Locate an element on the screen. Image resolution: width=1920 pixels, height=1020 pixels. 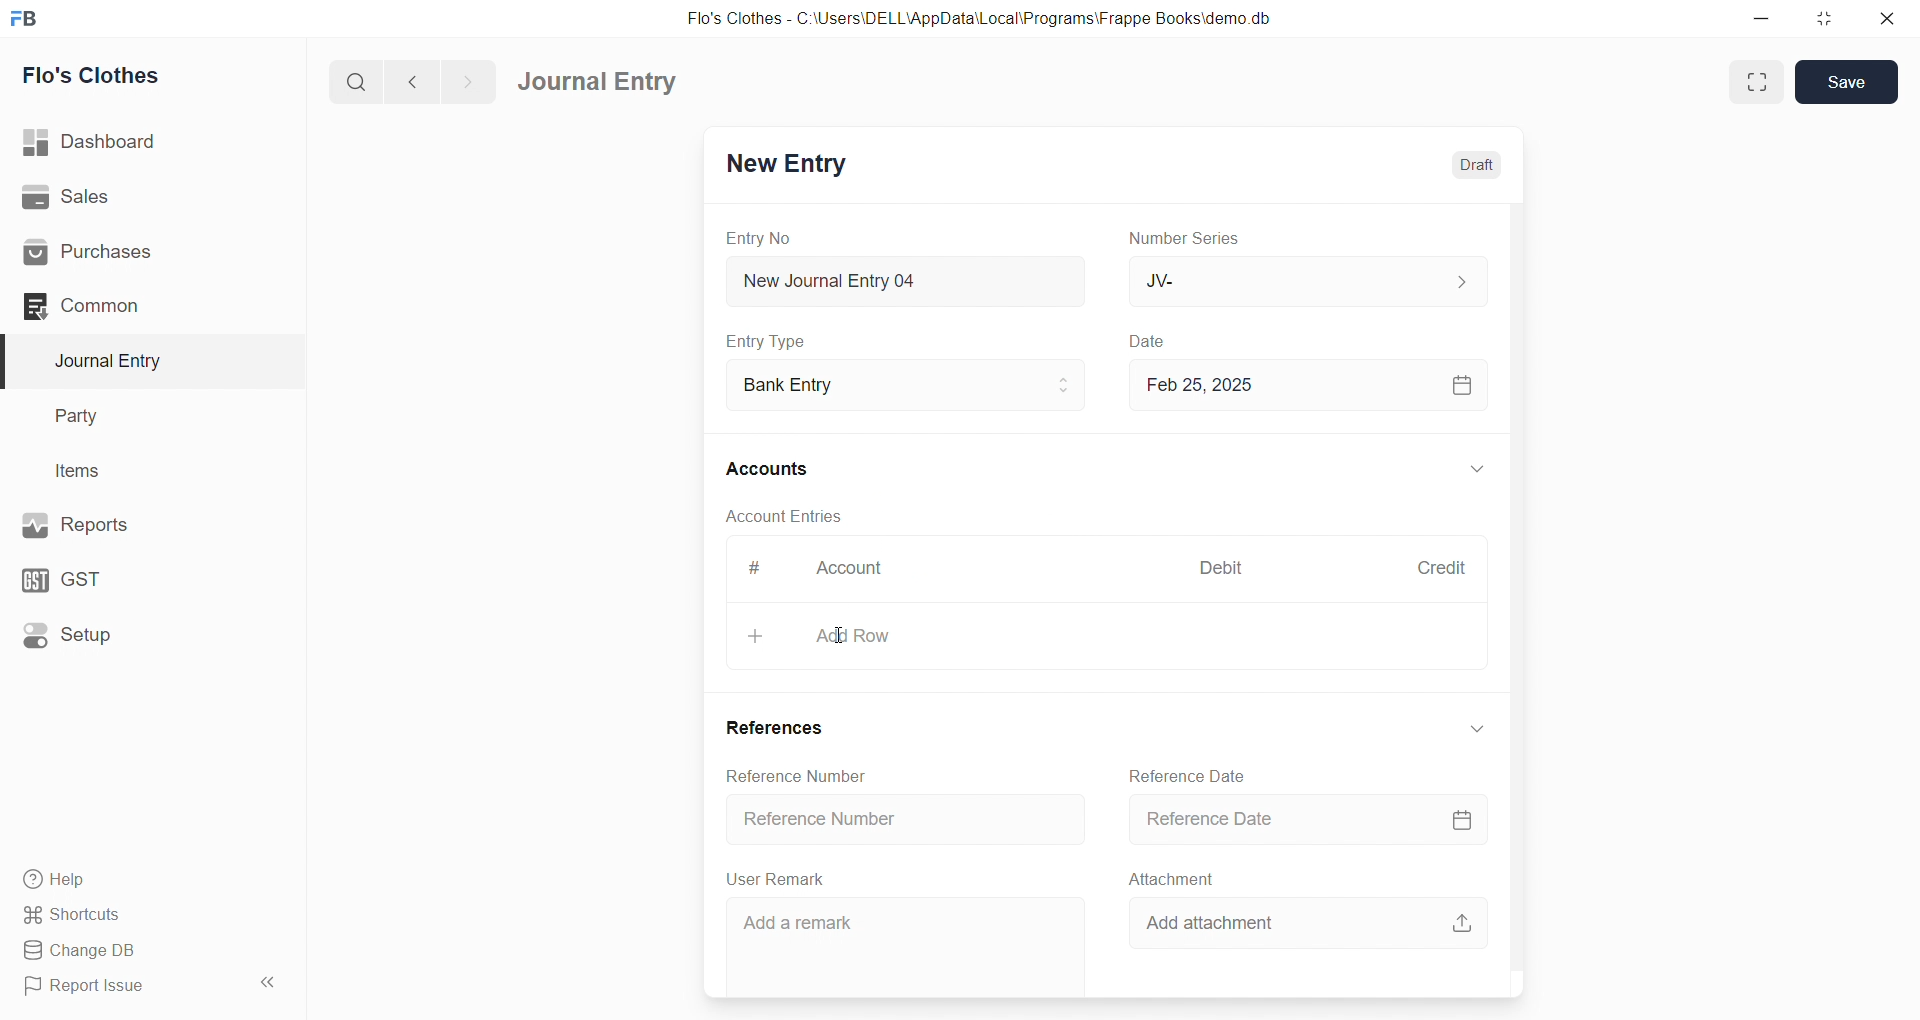
Add a remark is located at coordinates (907, 943).